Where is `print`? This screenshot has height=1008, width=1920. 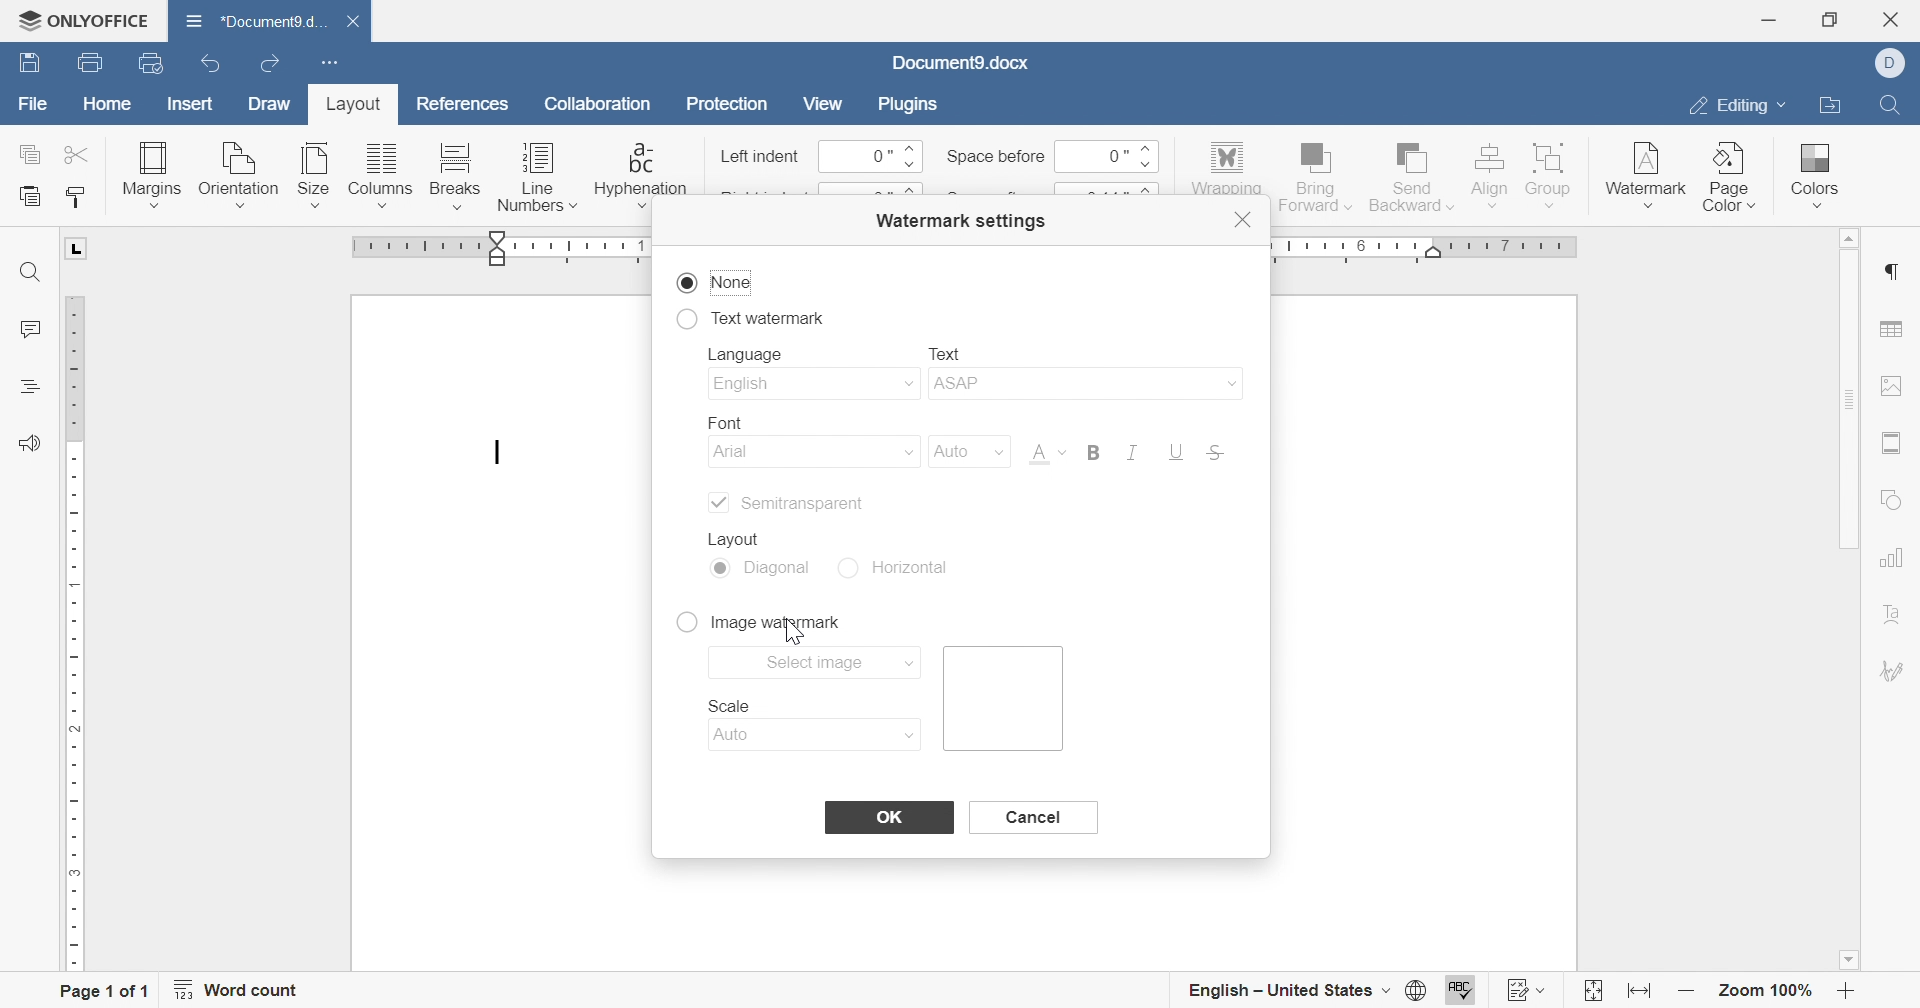 print is located at coordinates (87, 66).